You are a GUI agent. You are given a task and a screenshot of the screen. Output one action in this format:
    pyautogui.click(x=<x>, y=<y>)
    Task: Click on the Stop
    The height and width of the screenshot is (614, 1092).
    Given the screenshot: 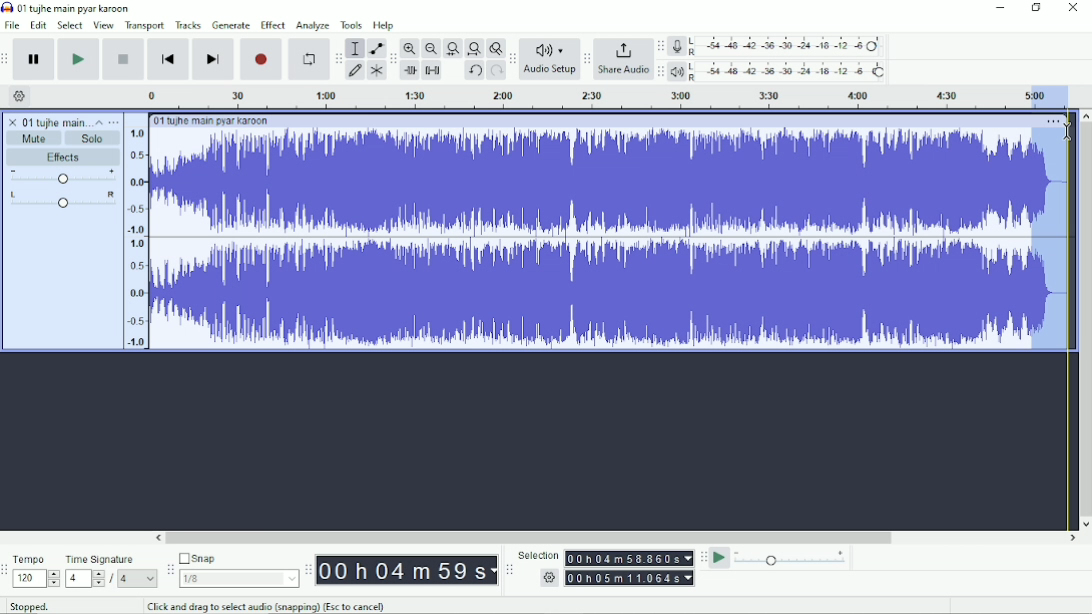 What is the action you would take?
    pyautogui.click(x=122, y=59)
    